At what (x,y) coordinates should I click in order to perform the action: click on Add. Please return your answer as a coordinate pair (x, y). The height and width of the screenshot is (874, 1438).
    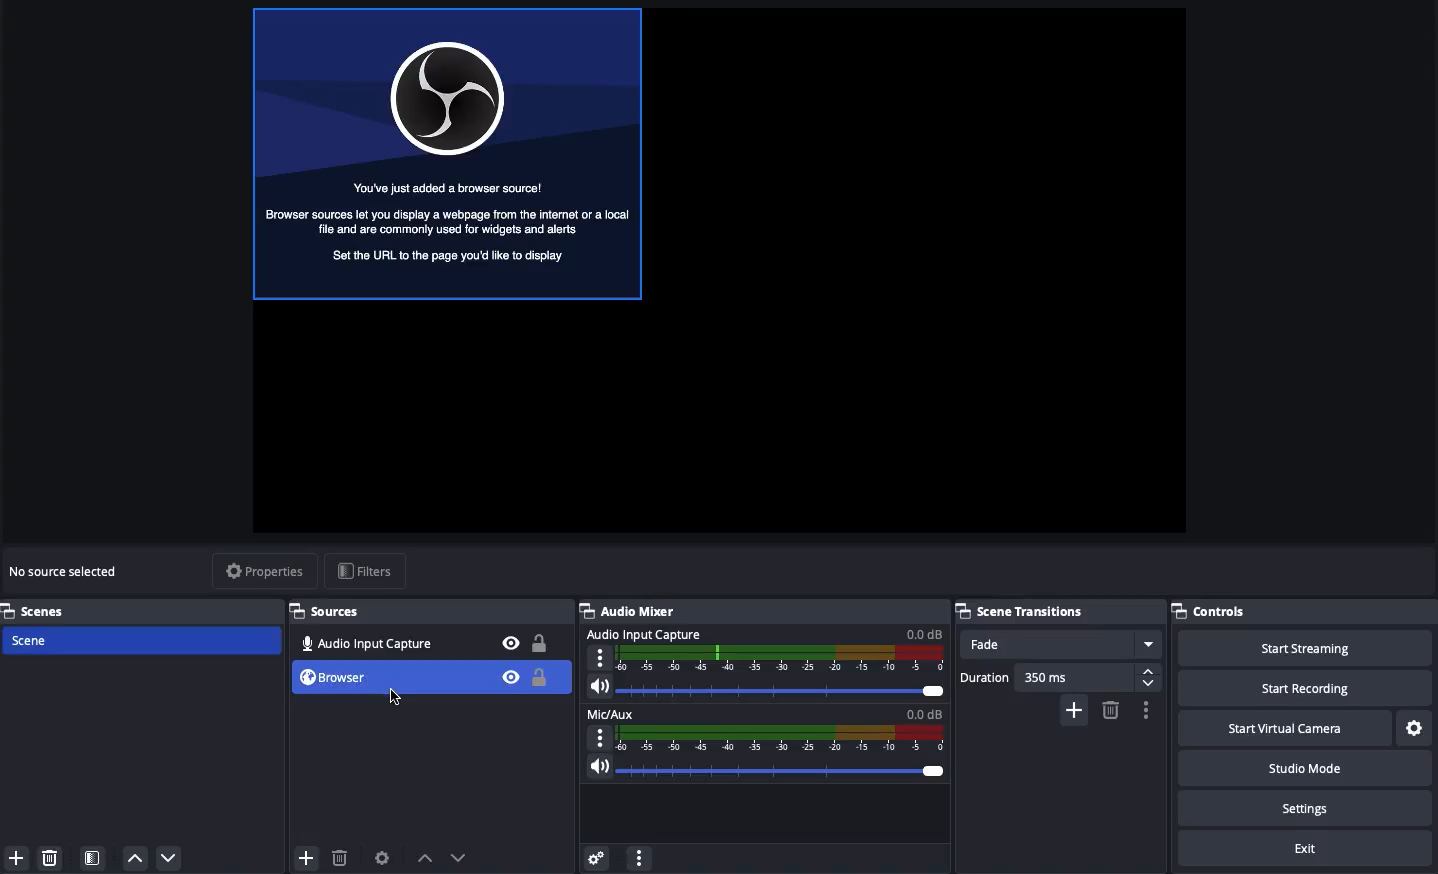
    Looking at the image, I should click on (1074, 711).